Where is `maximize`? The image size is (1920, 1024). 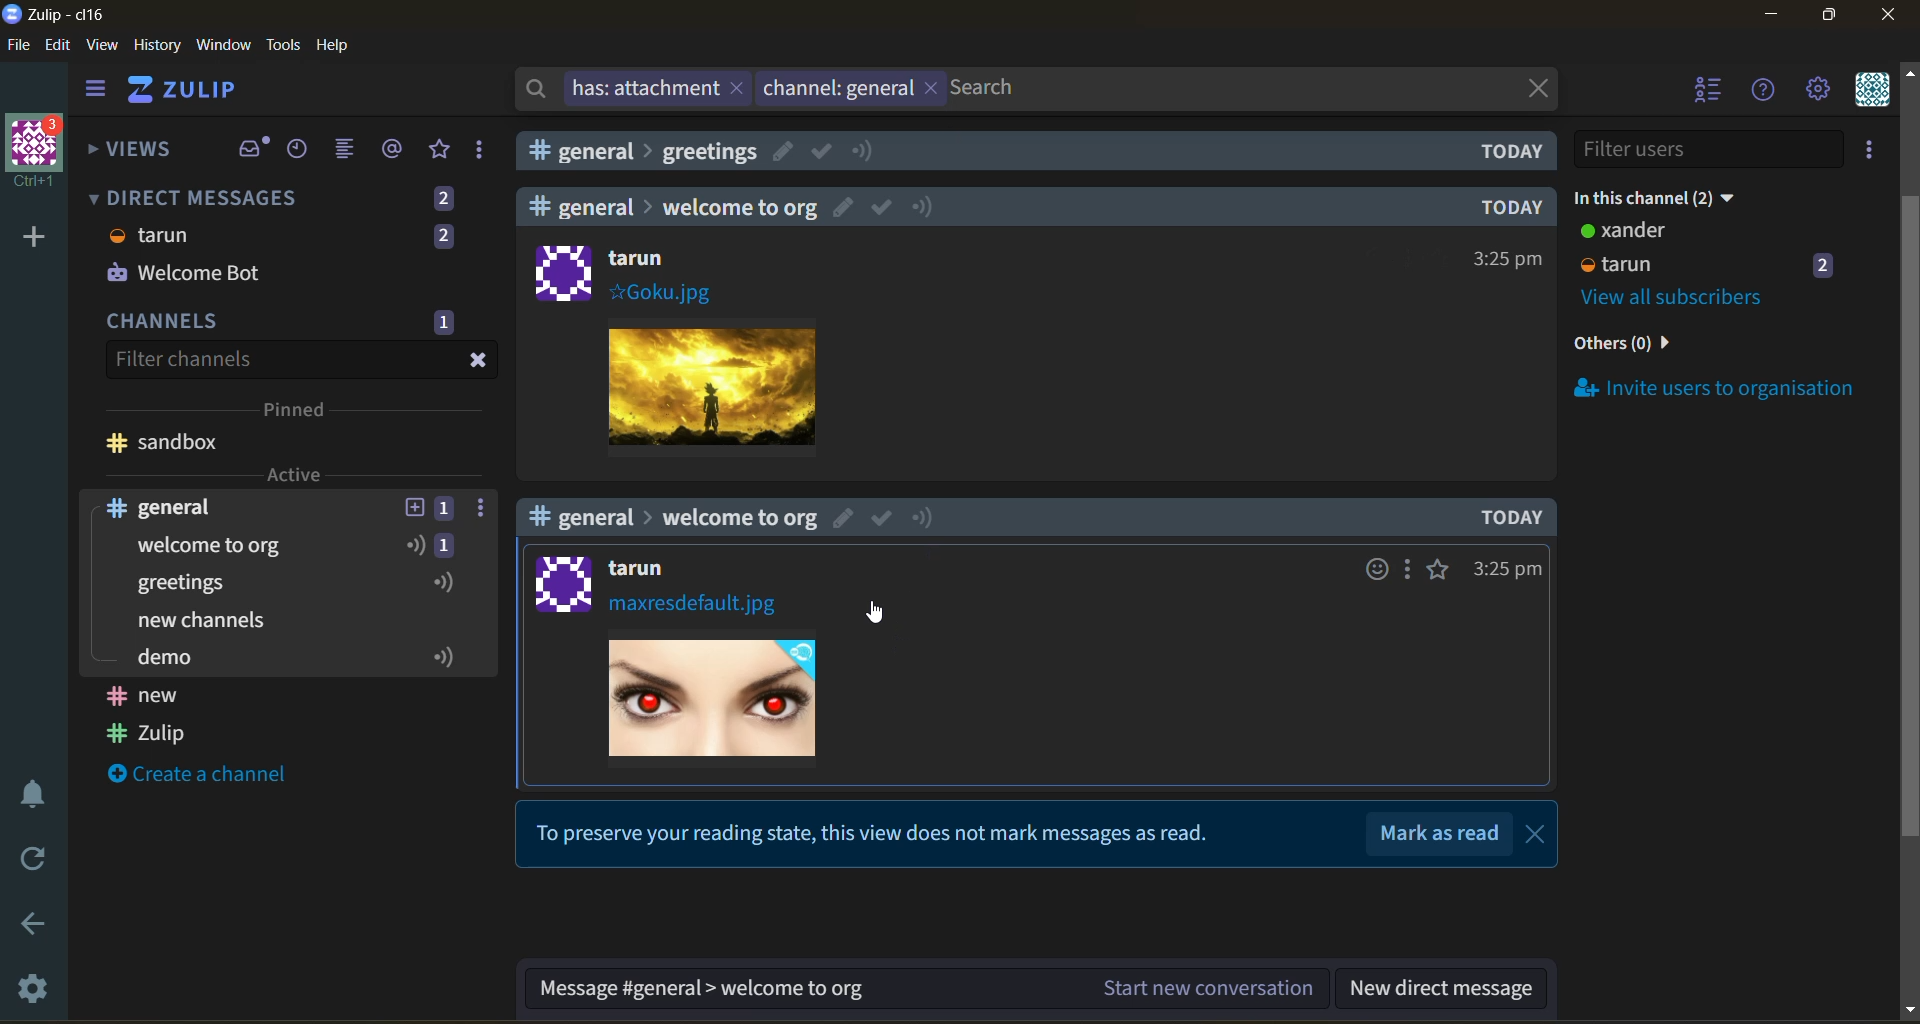
maximize is located at coordinates (1834, 15).